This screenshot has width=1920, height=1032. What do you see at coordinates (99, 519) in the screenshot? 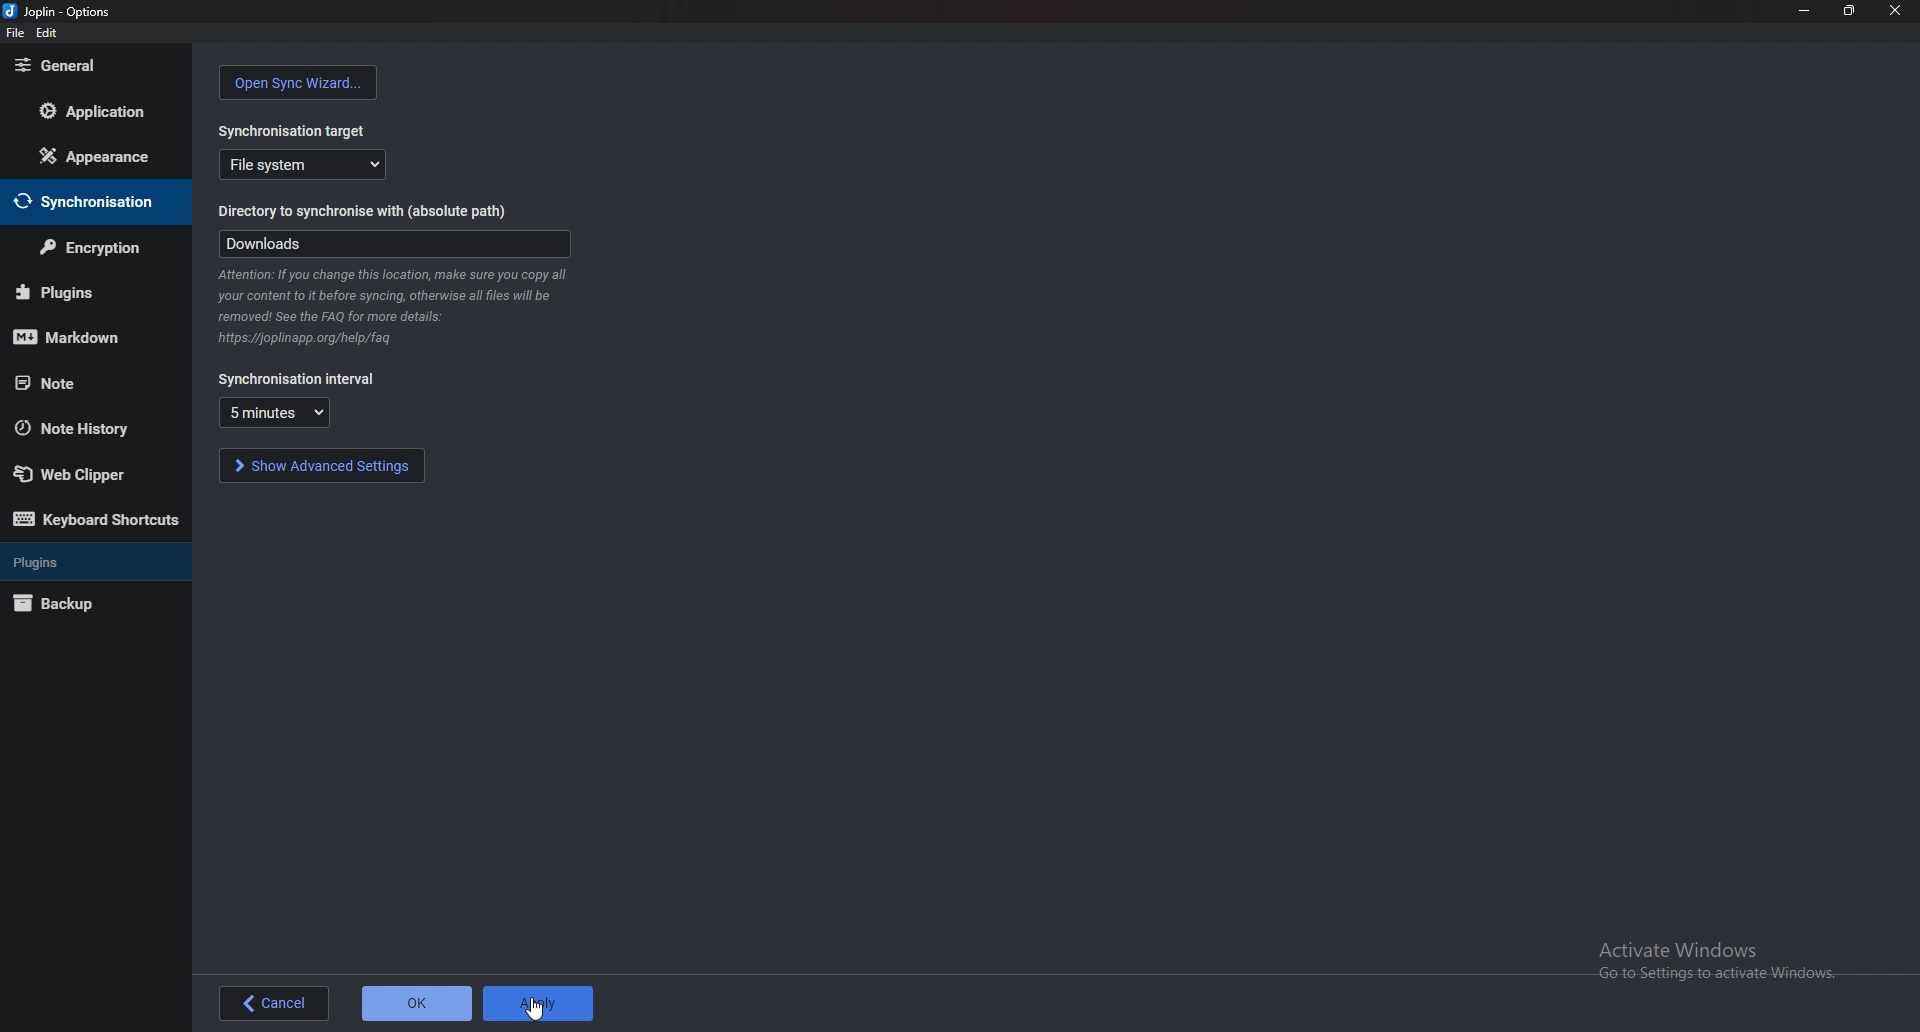
I see `Keyboard shortcuts` at bounding box center [99, 519].